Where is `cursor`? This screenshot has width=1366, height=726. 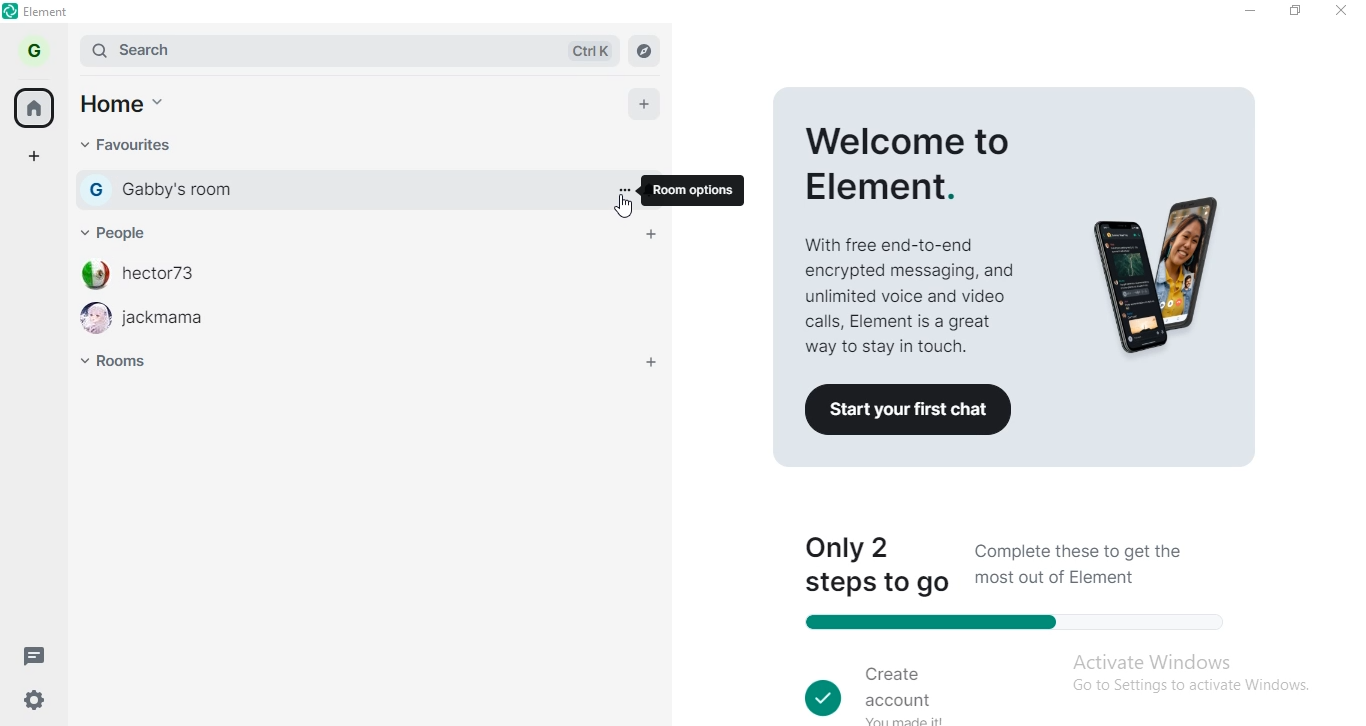 cursor is located at coordinates (623, 205).